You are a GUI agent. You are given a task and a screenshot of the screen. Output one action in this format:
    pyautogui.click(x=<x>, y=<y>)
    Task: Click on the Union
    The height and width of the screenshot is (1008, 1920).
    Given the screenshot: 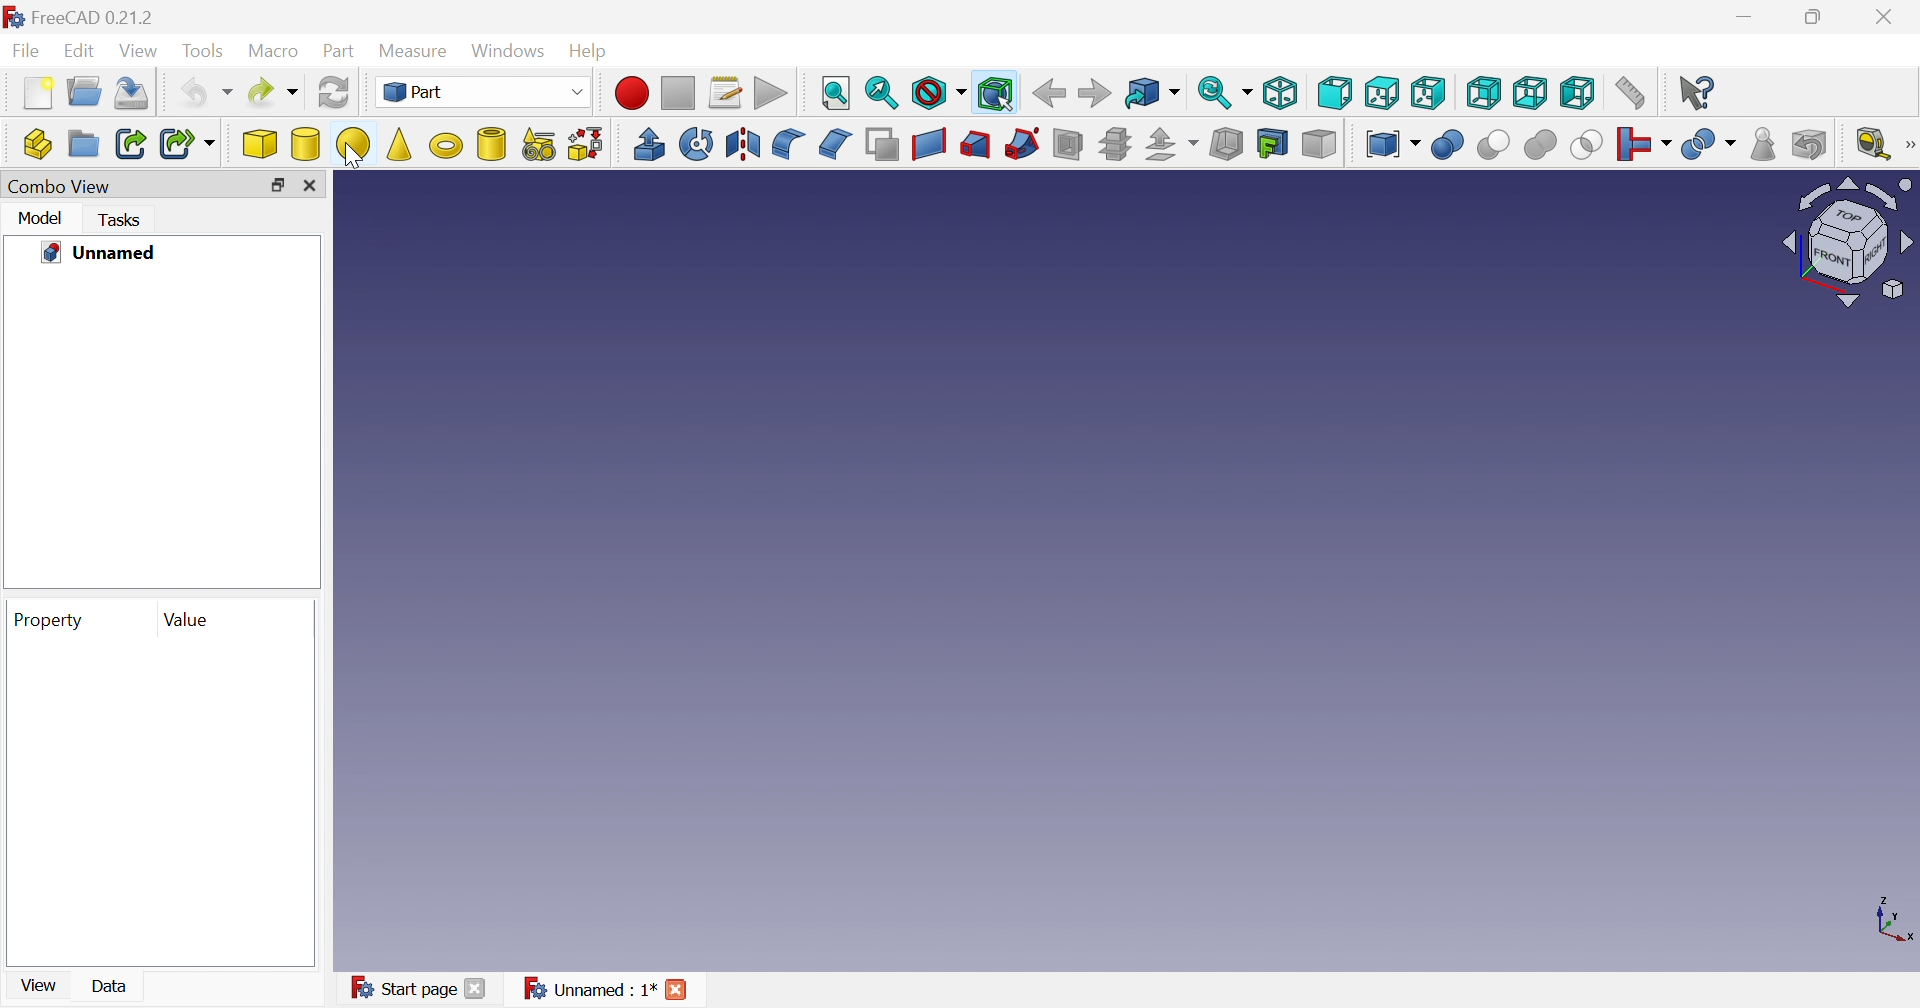 What is the action you would take?
    pyautogui.click(x=1545, y=145)
    